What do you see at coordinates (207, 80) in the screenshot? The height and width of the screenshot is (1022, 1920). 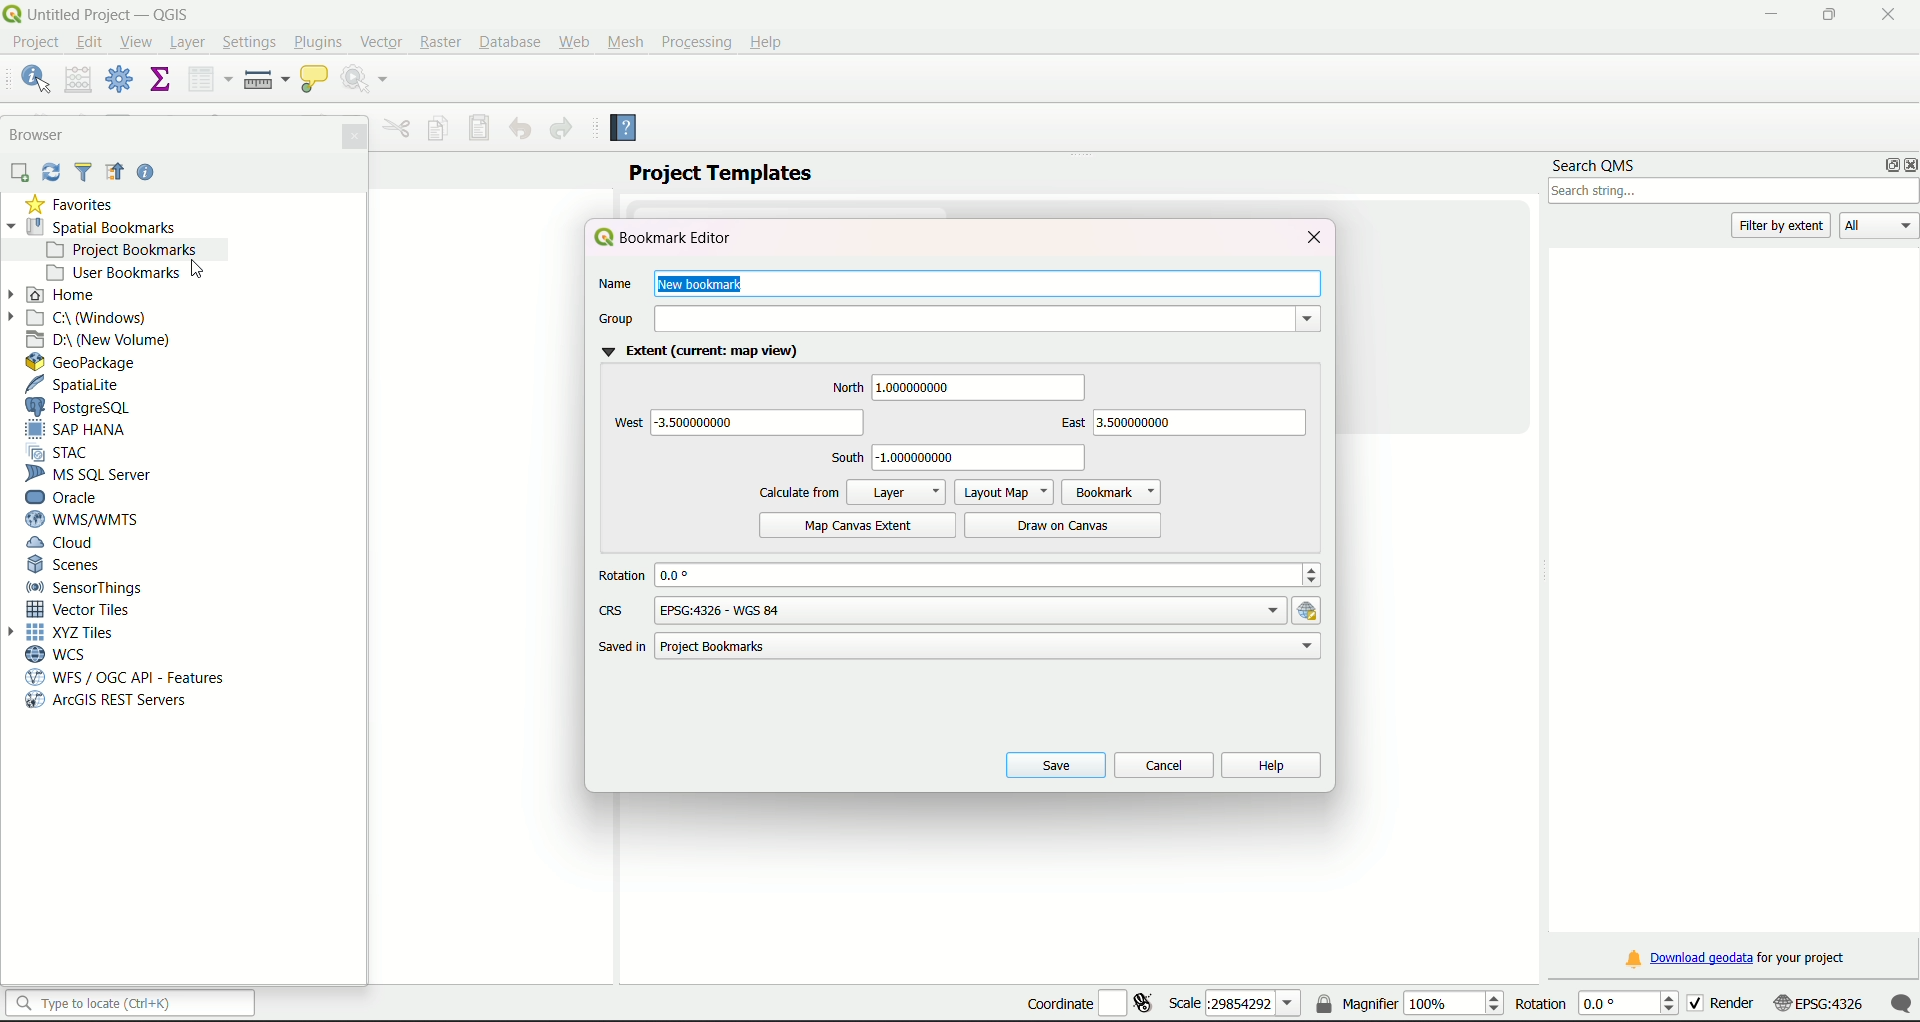 I see `open attribute table` at bounding box center [207, 80].